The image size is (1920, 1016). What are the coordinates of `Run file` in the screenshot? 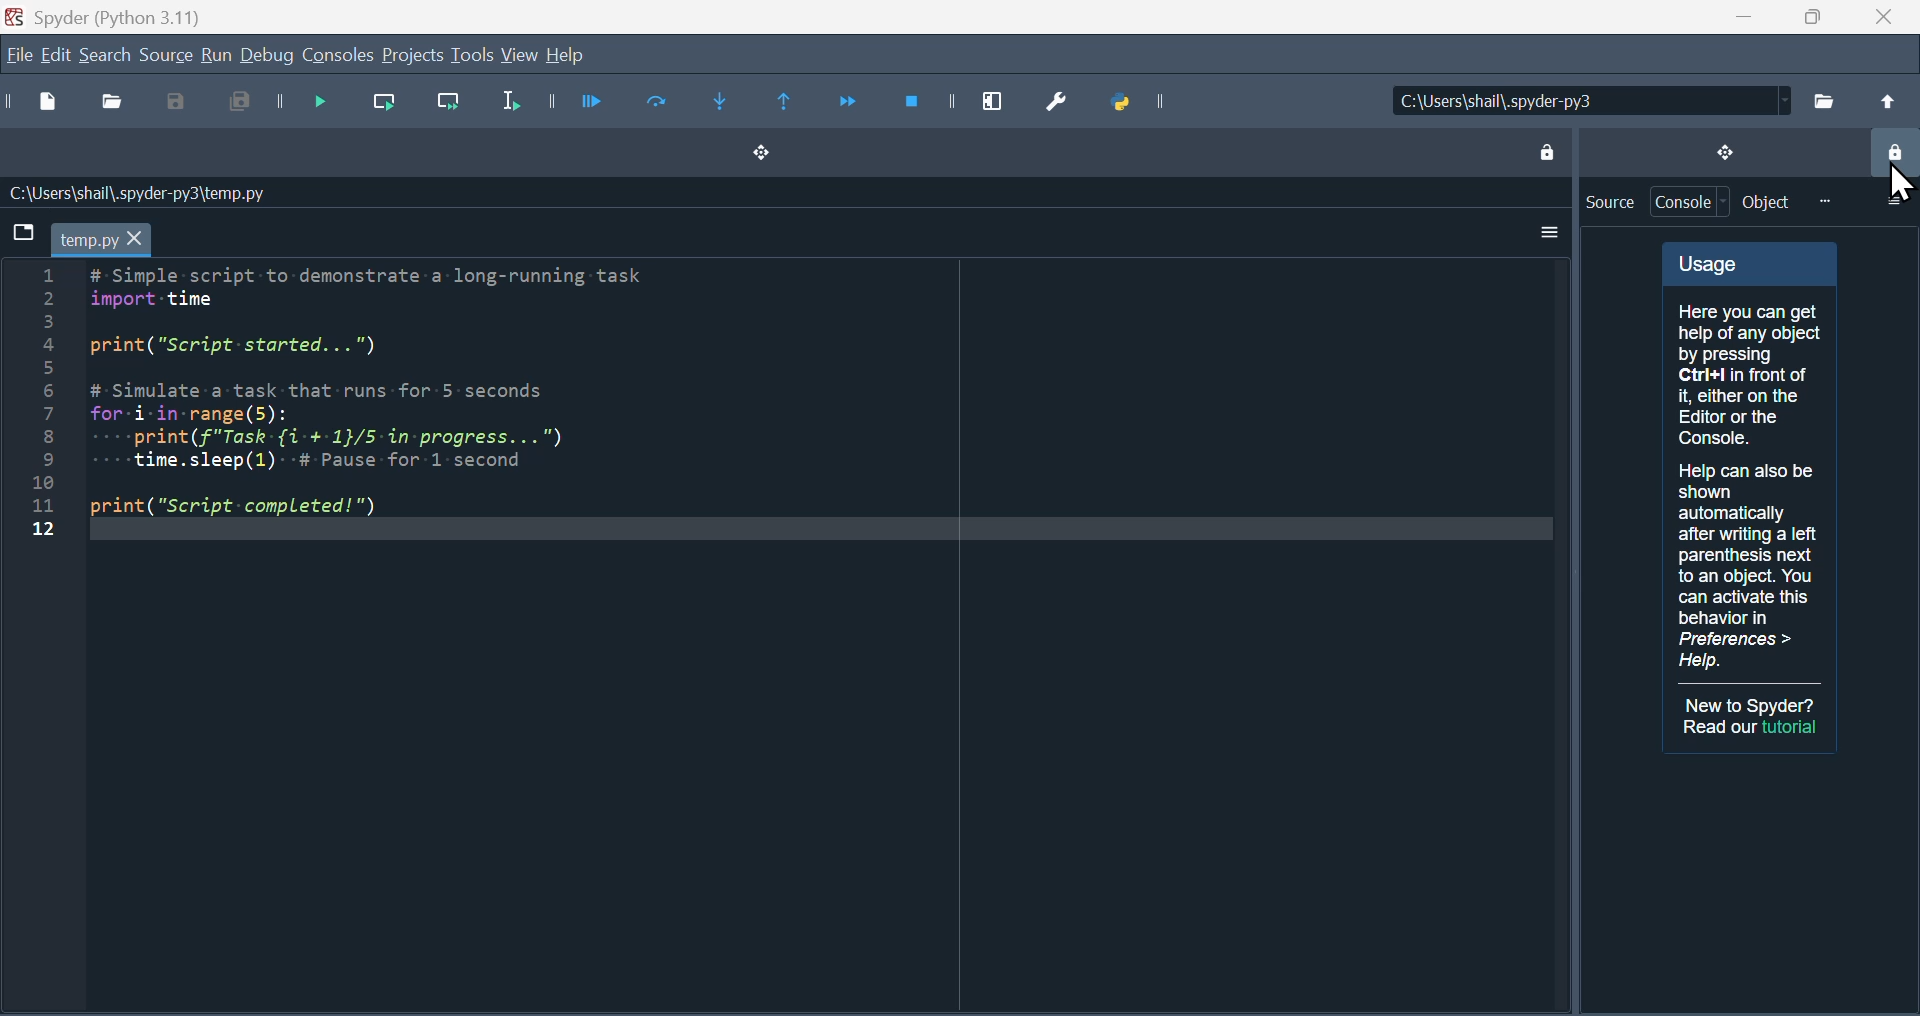 It's located at (590, 102).